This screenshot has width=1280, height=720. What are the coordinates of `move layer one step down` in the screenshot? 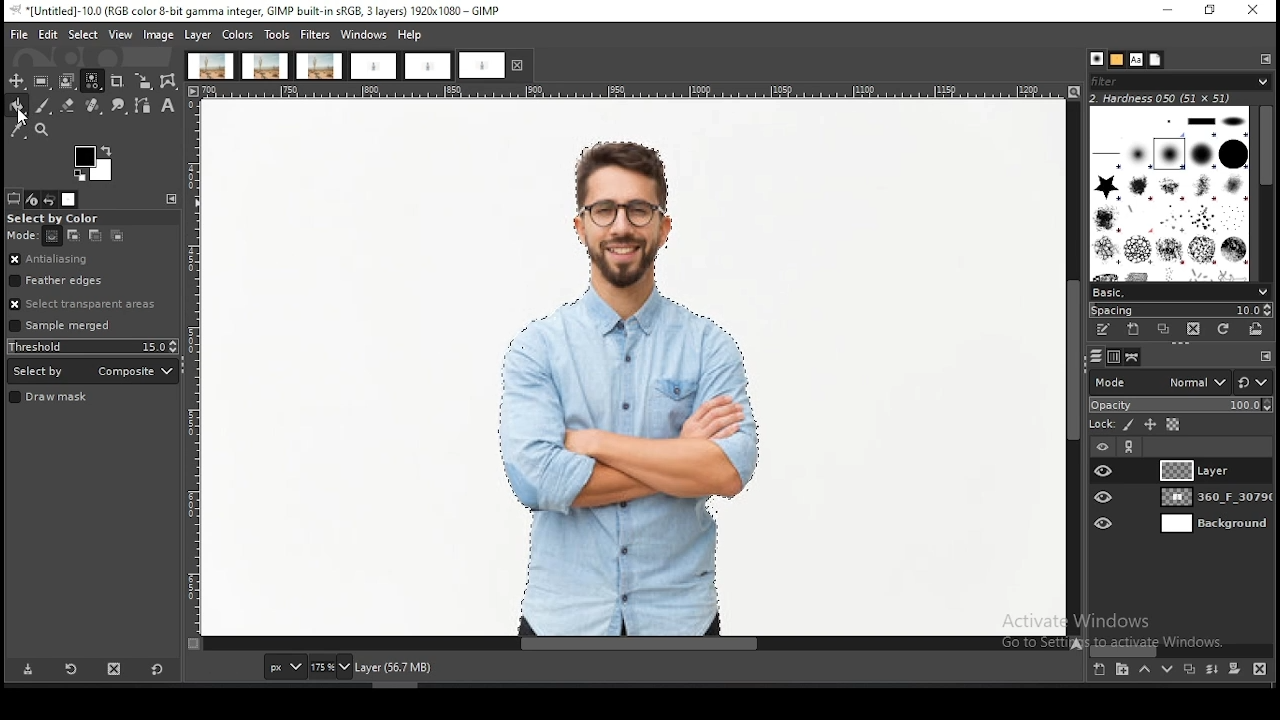 It's located at (1164, 669).